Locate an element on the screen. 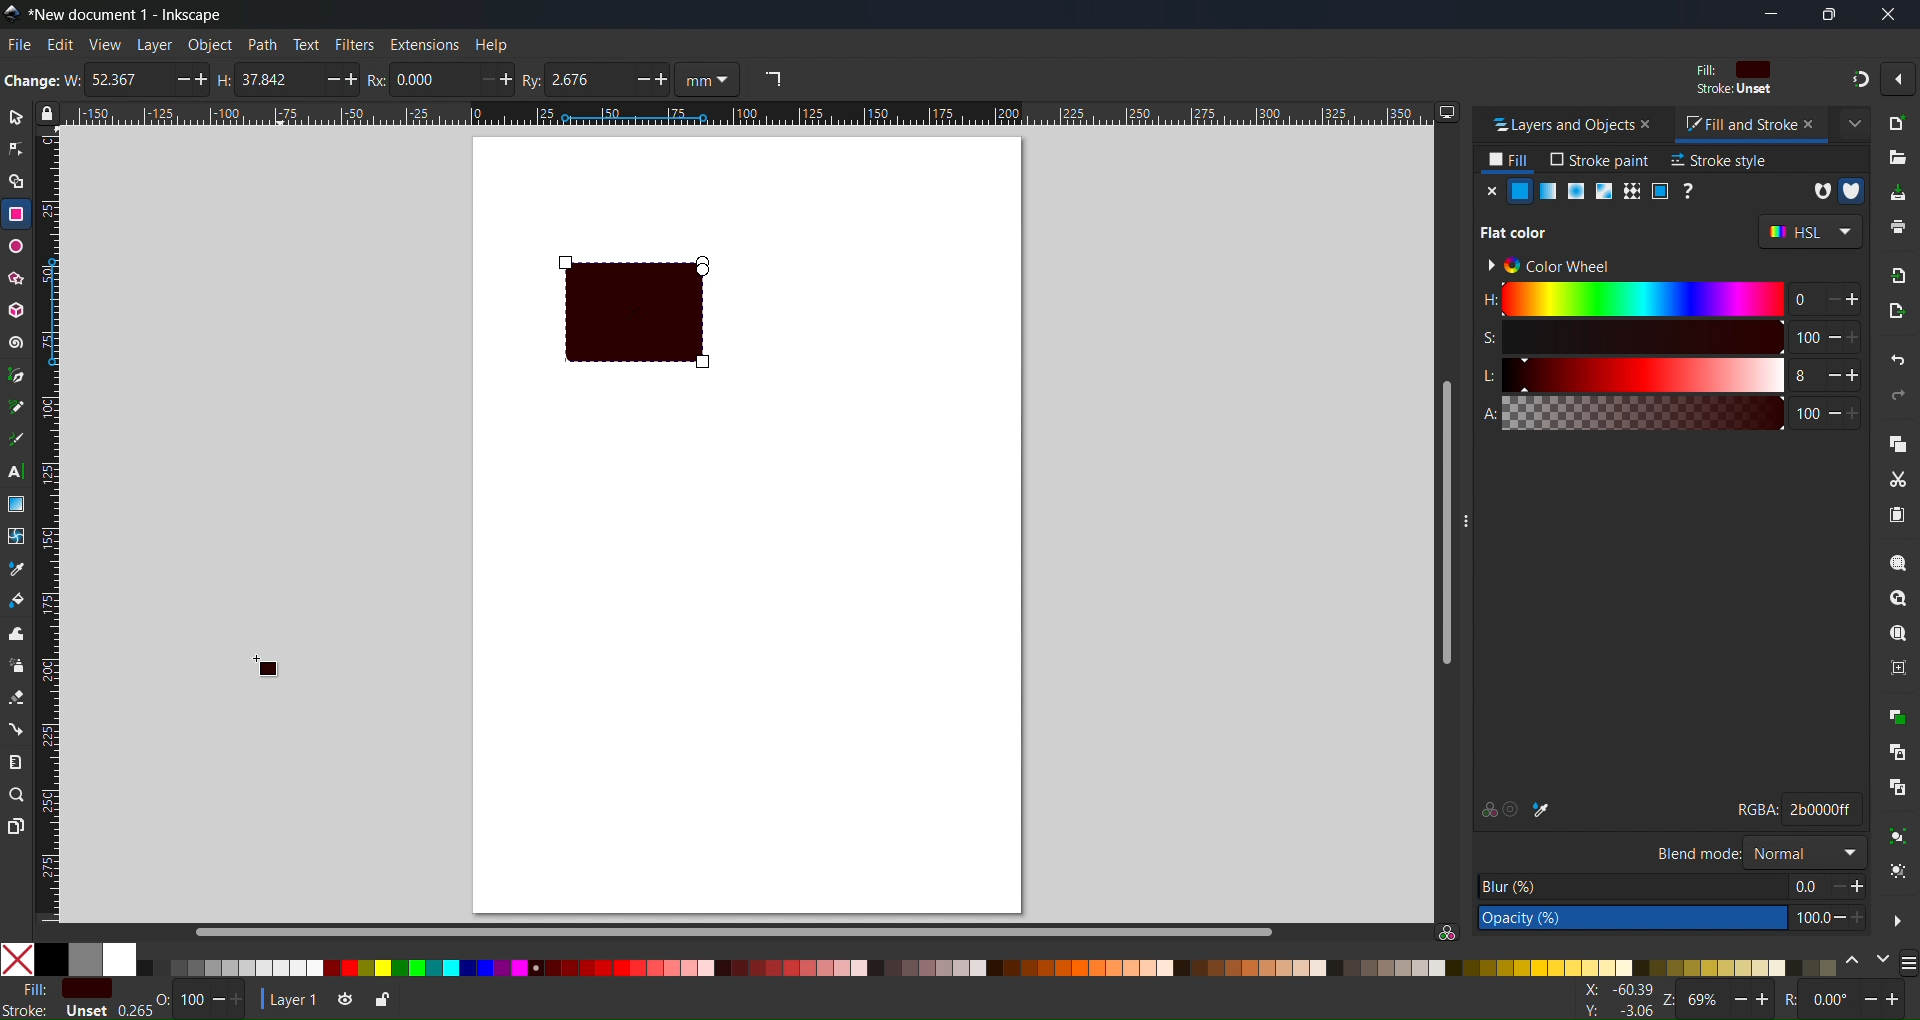 This screenshot has width=1920, height=1020. Color hamburger menu is located at coordinates (1908, 964).